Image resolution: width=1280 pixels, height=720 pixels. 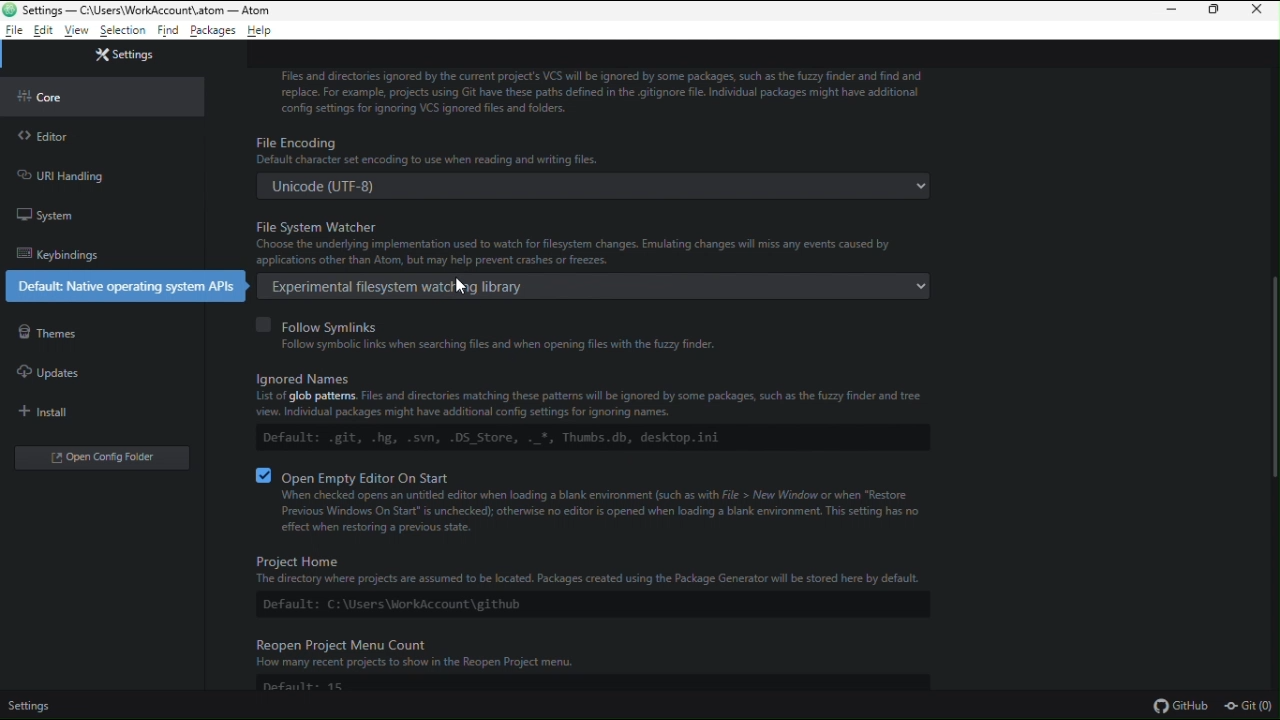 I want to click on Text, so click(x=600, y=89).